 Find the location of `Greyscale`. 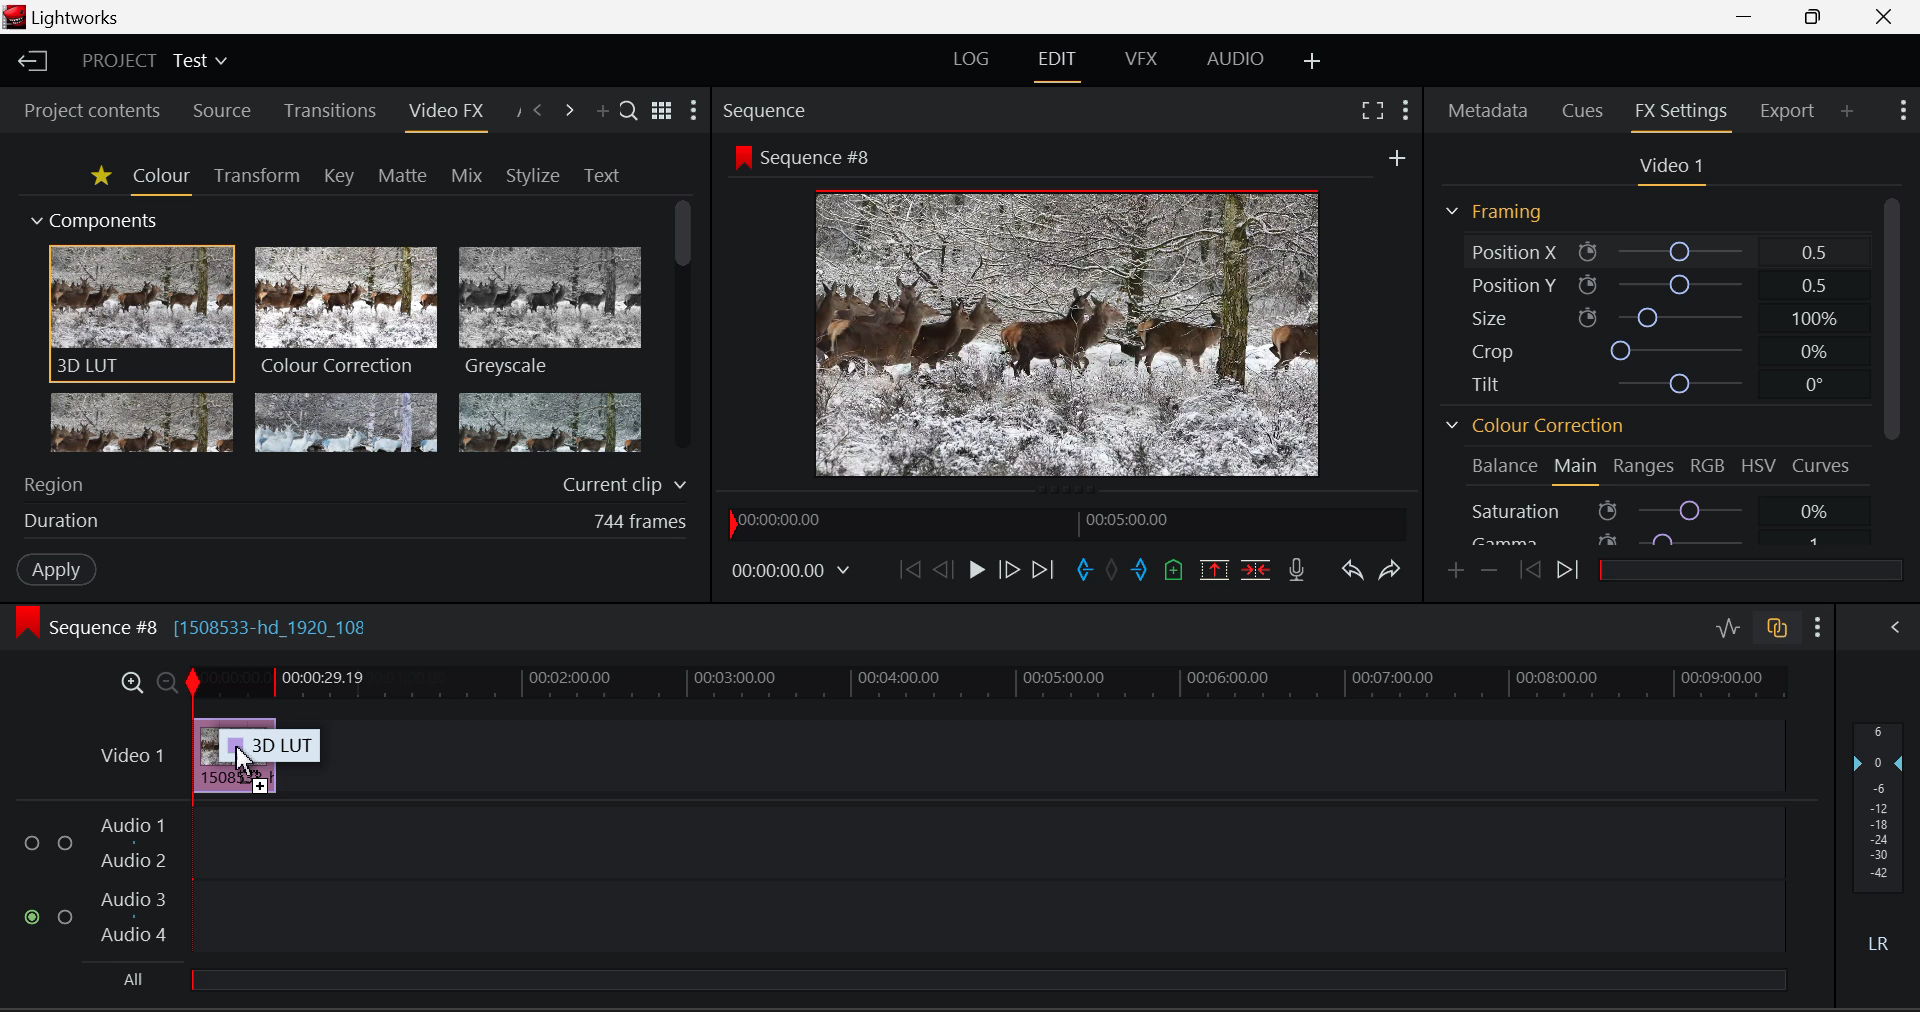

Greyscale is located at coordinates (548, 314).